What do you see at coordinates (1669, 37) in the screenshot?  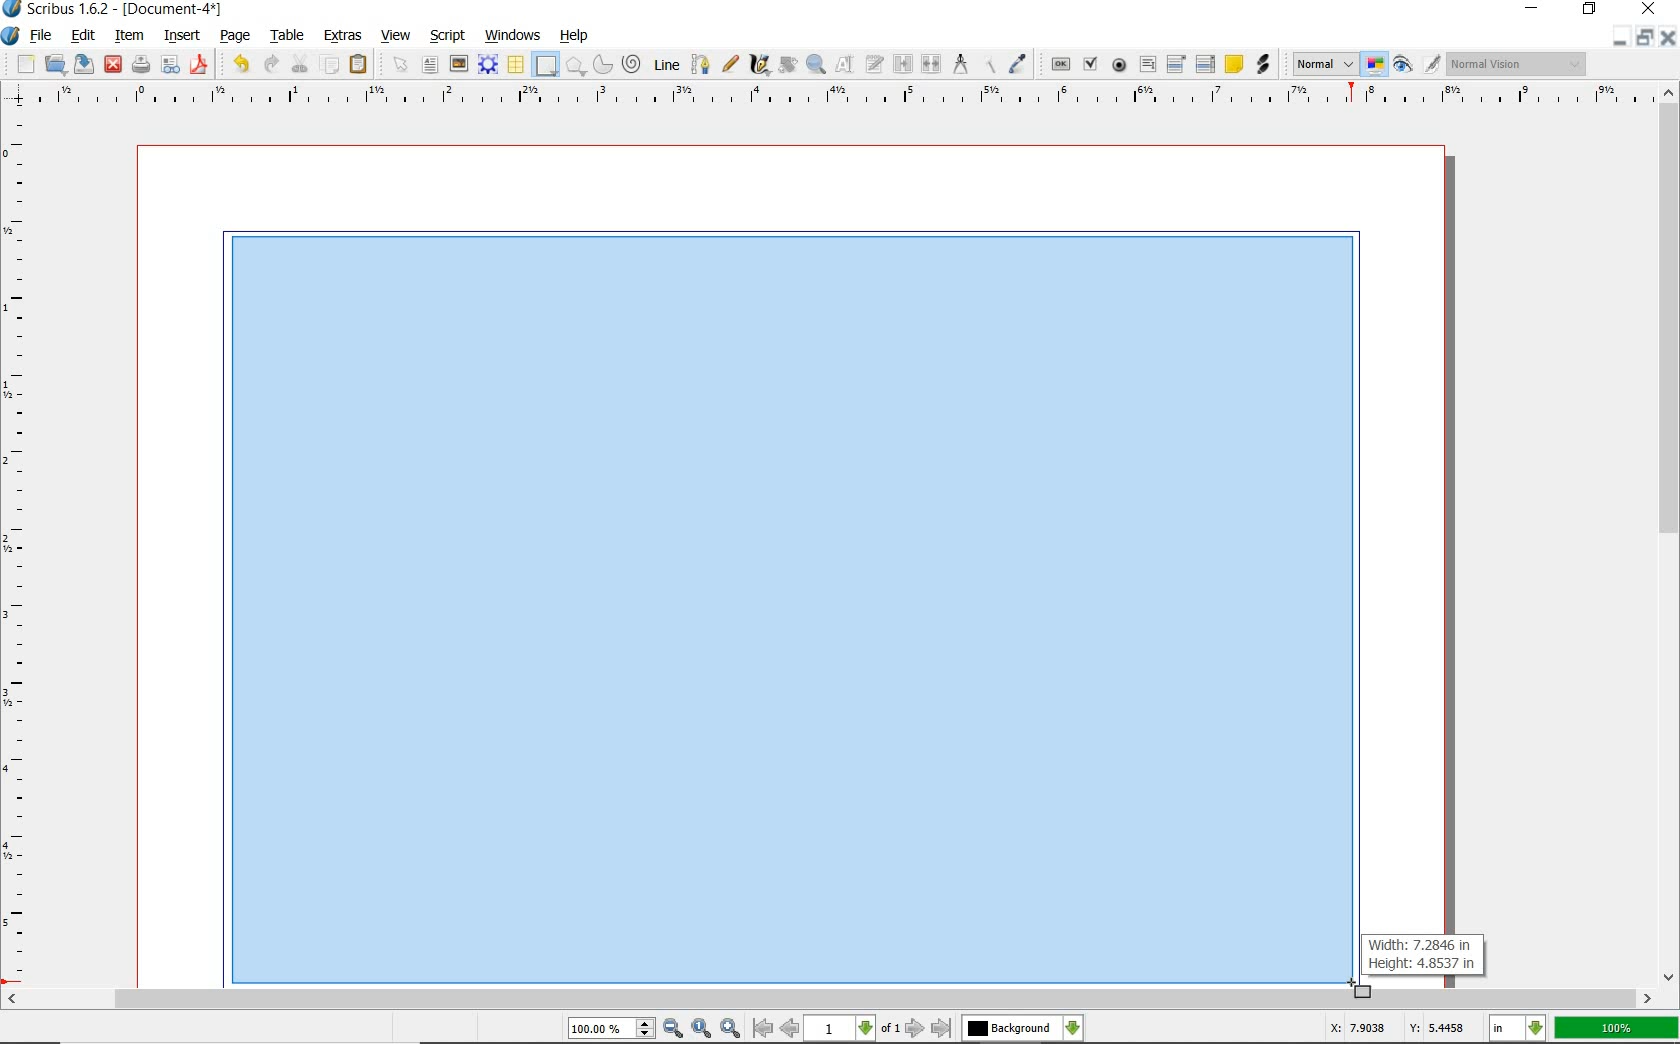 I see `close` at bounding box center [1669, 37].